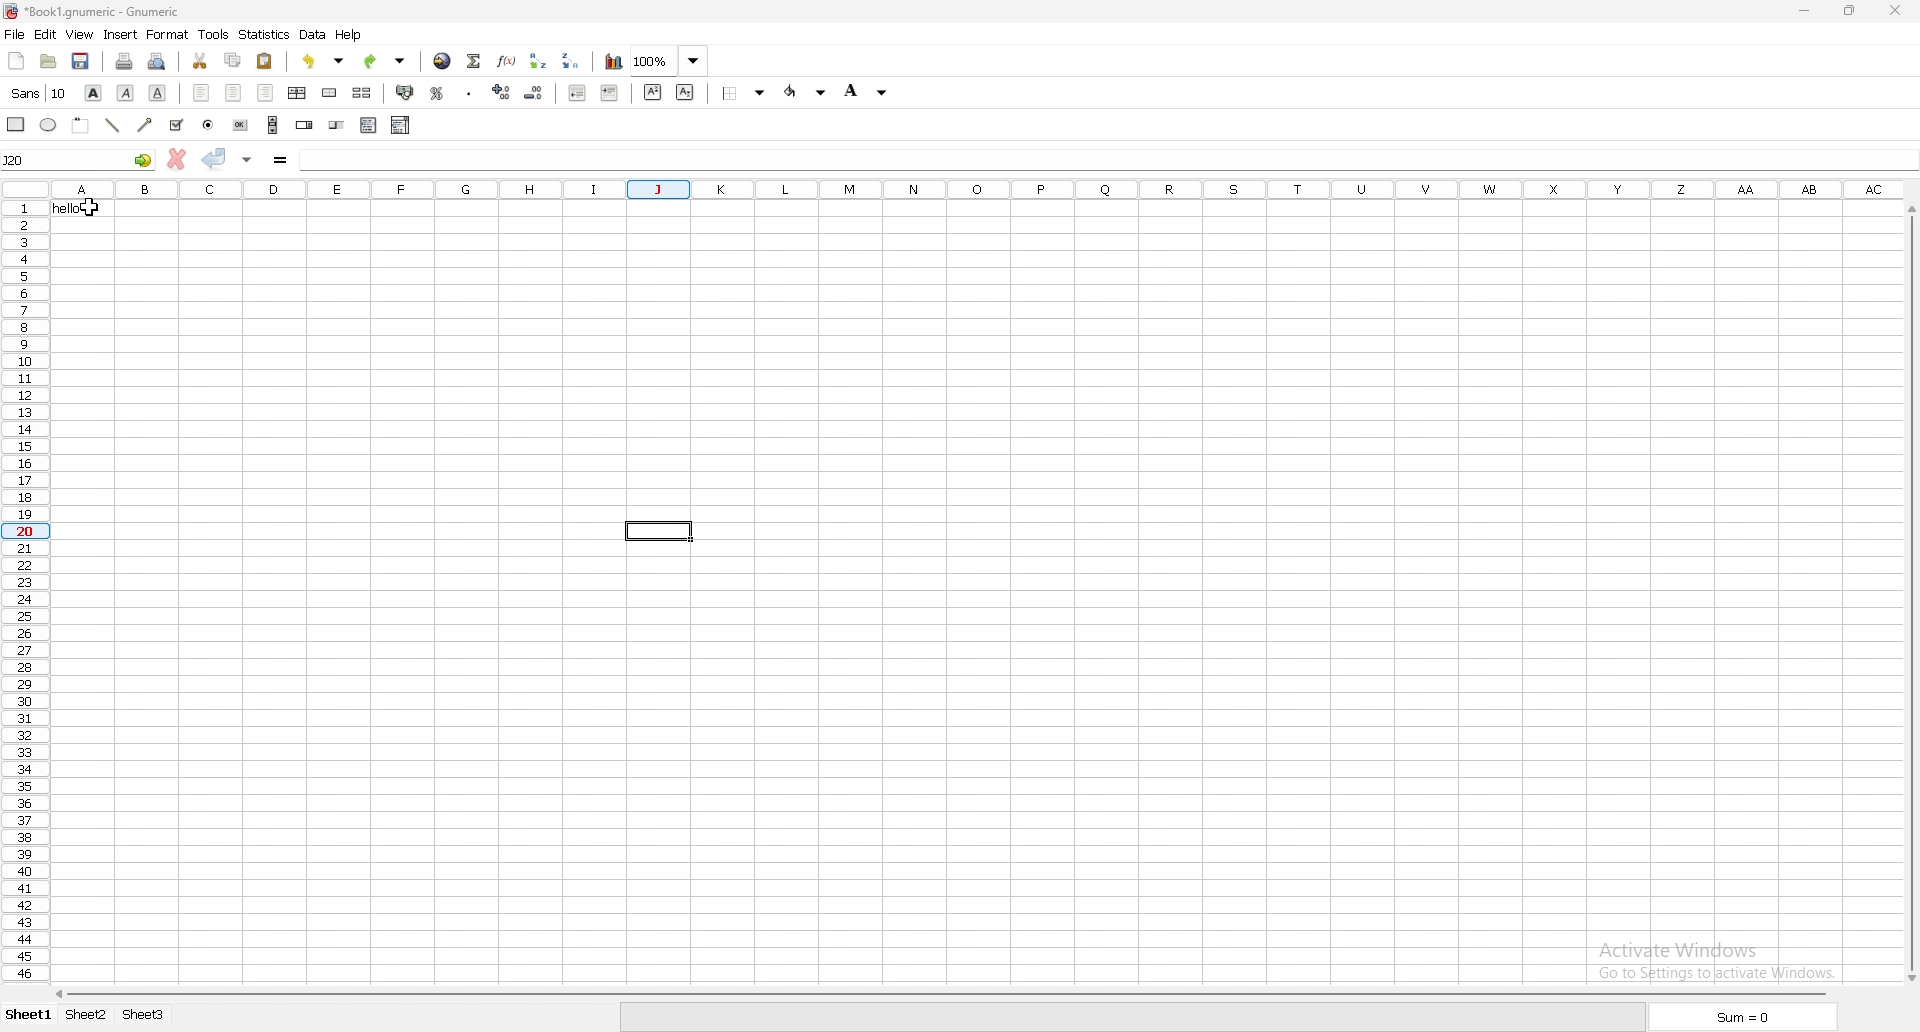  What do you see at coordinates (247, 159) in the screenshot?
I see `accept change in multiple cells` at bounding box center [247, 159].